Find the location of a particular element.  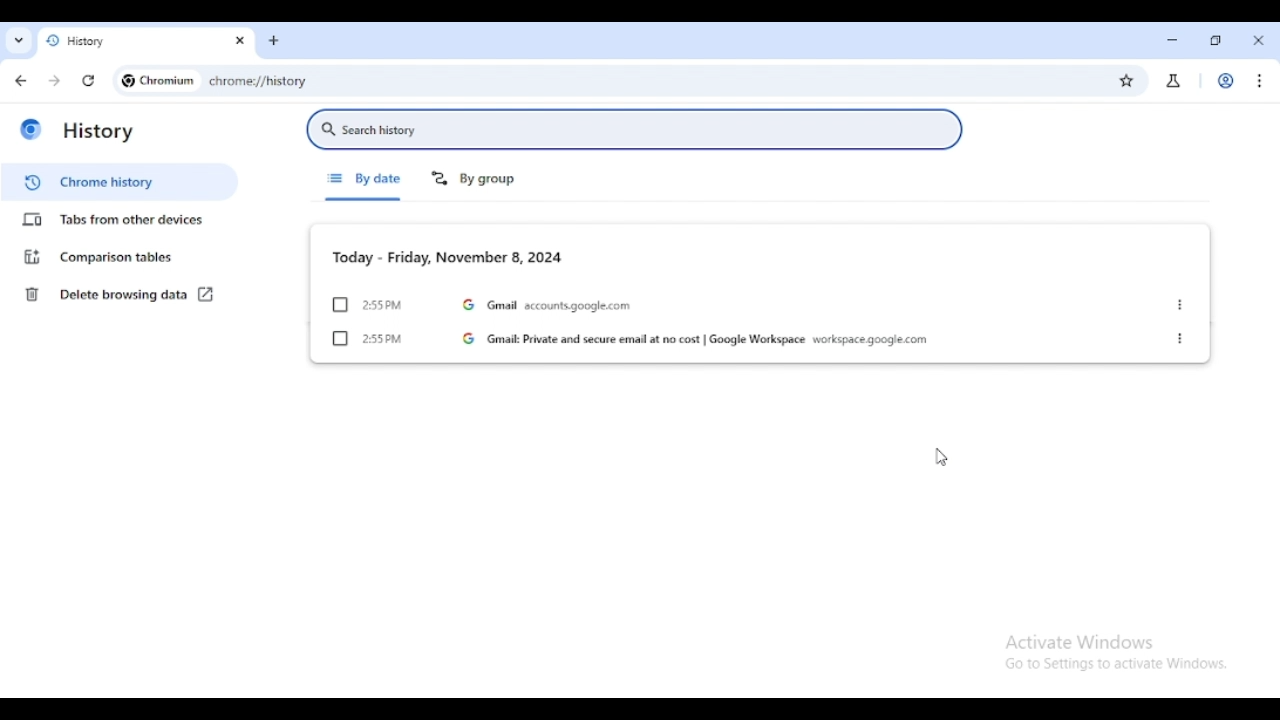

actions is located at coordinates (1182, 338).